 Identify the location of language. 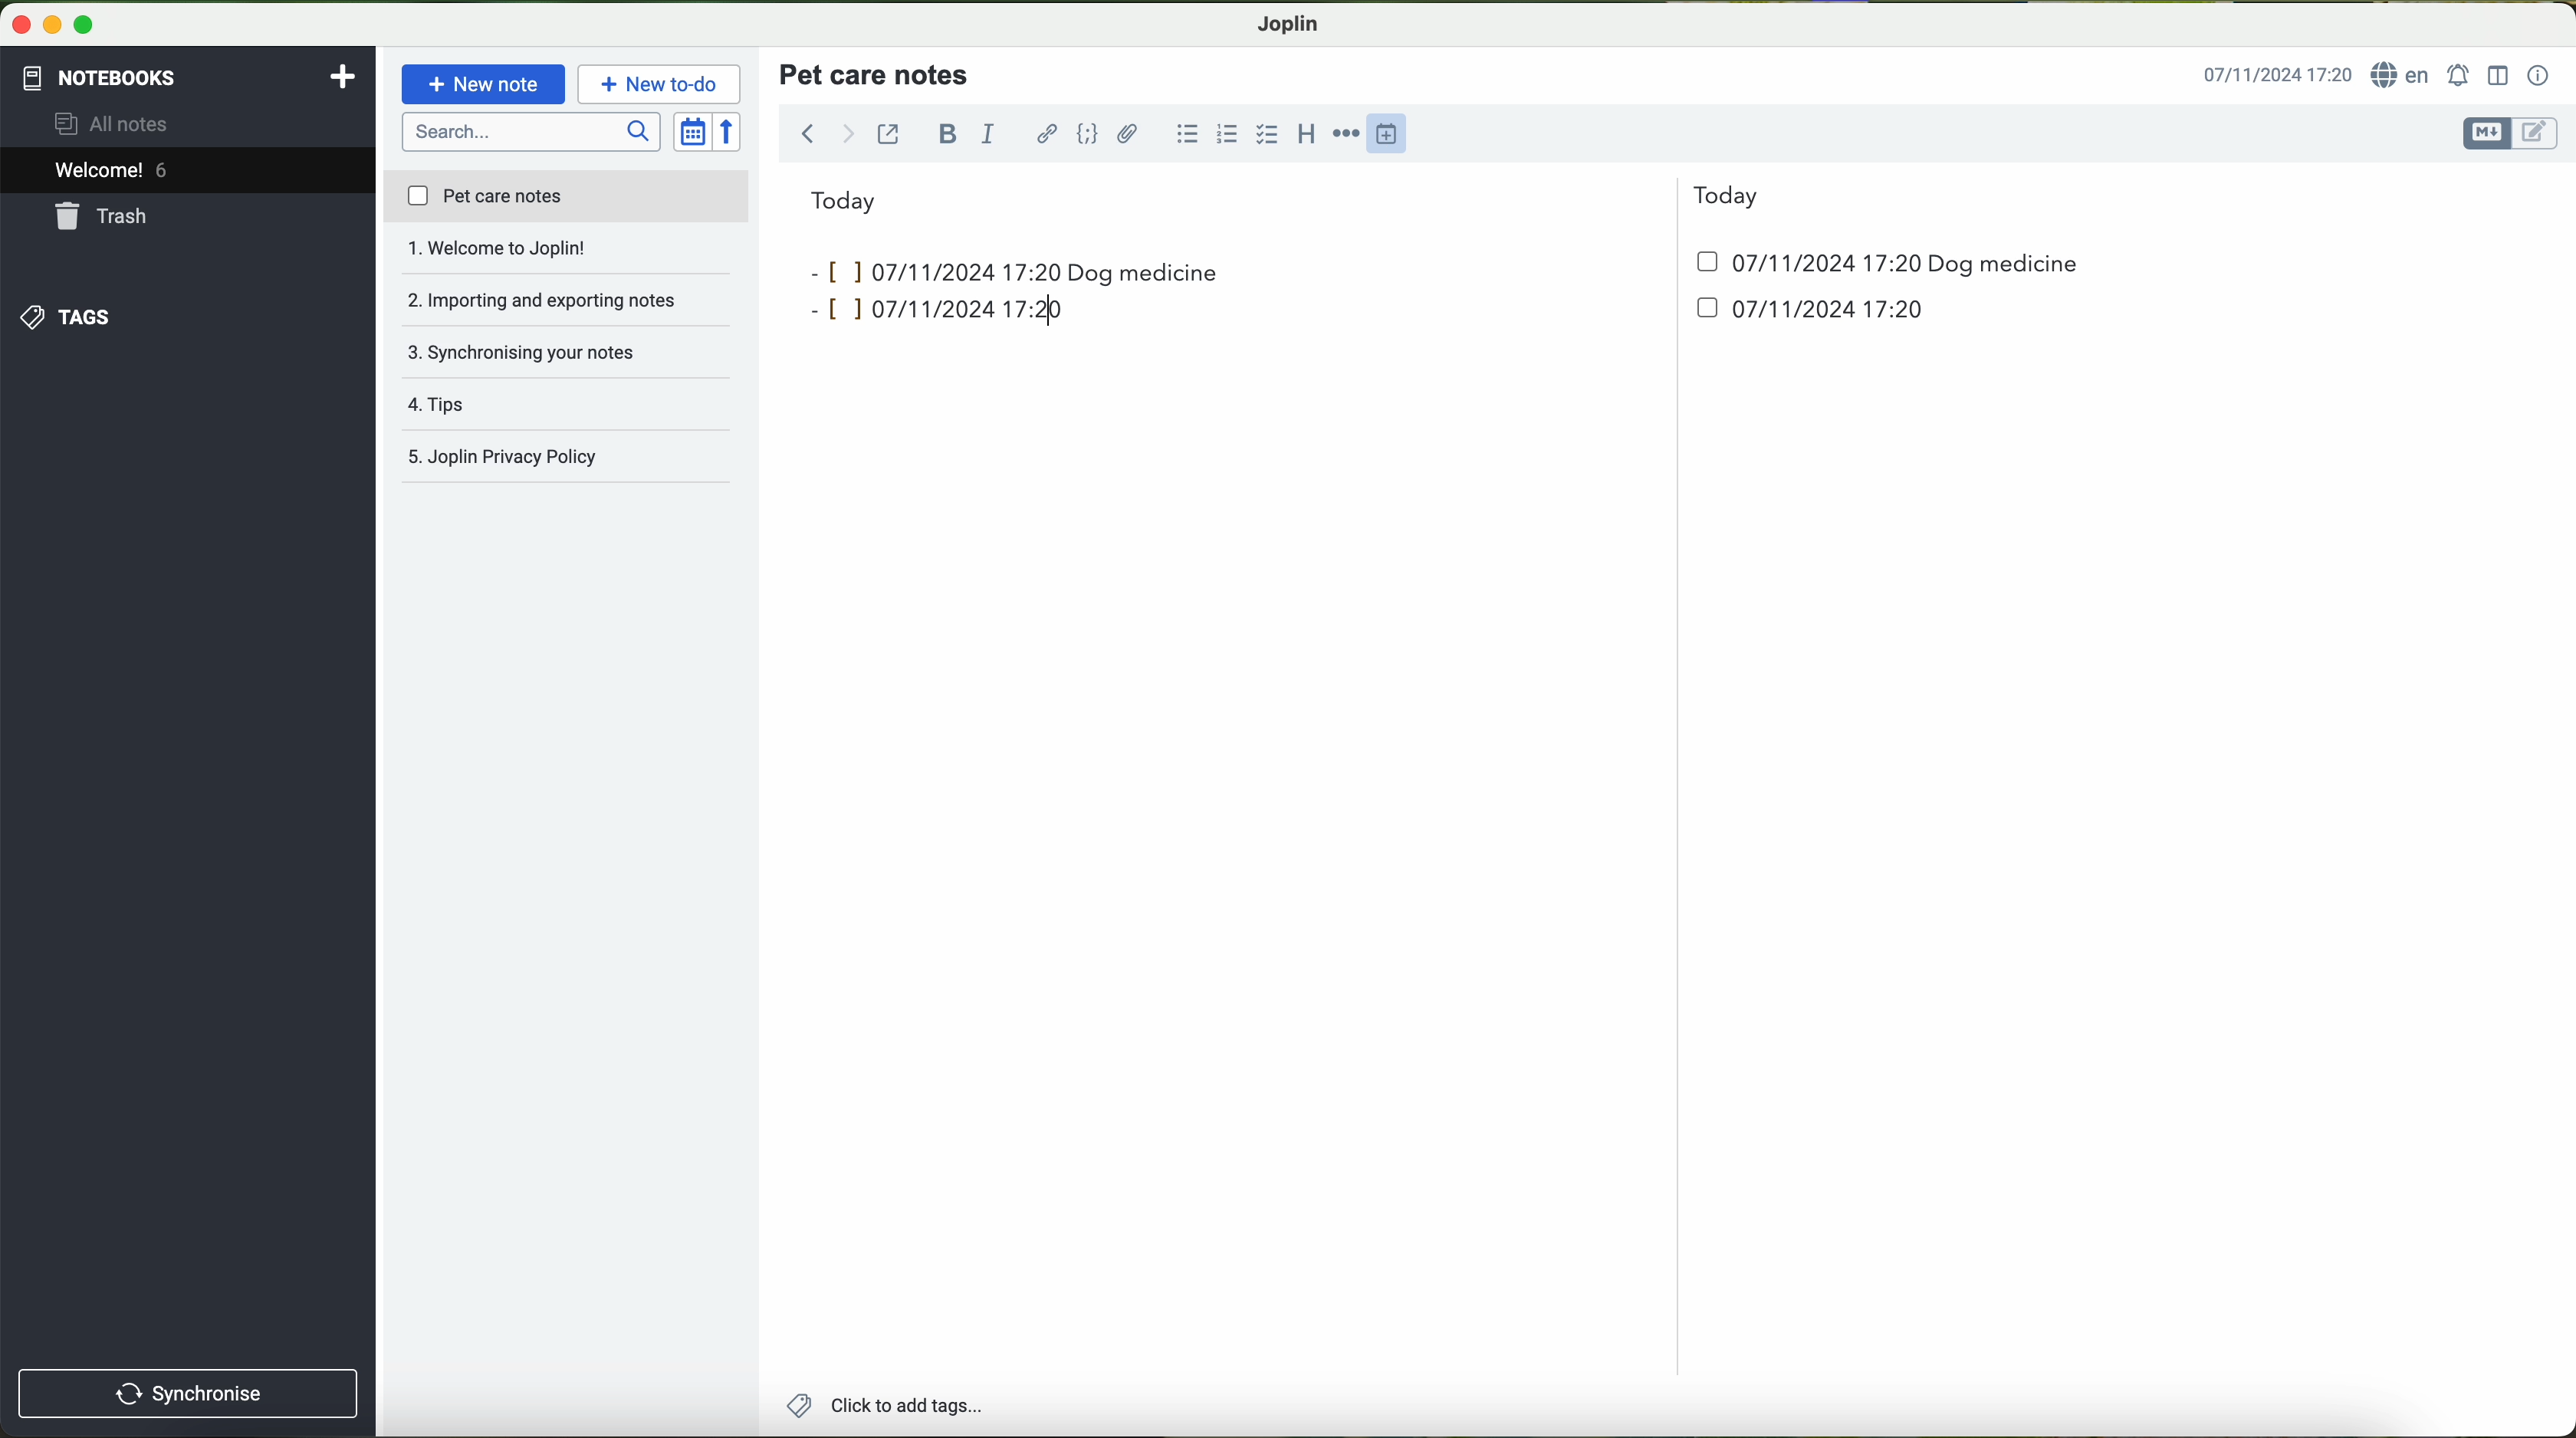
(2404, 76).